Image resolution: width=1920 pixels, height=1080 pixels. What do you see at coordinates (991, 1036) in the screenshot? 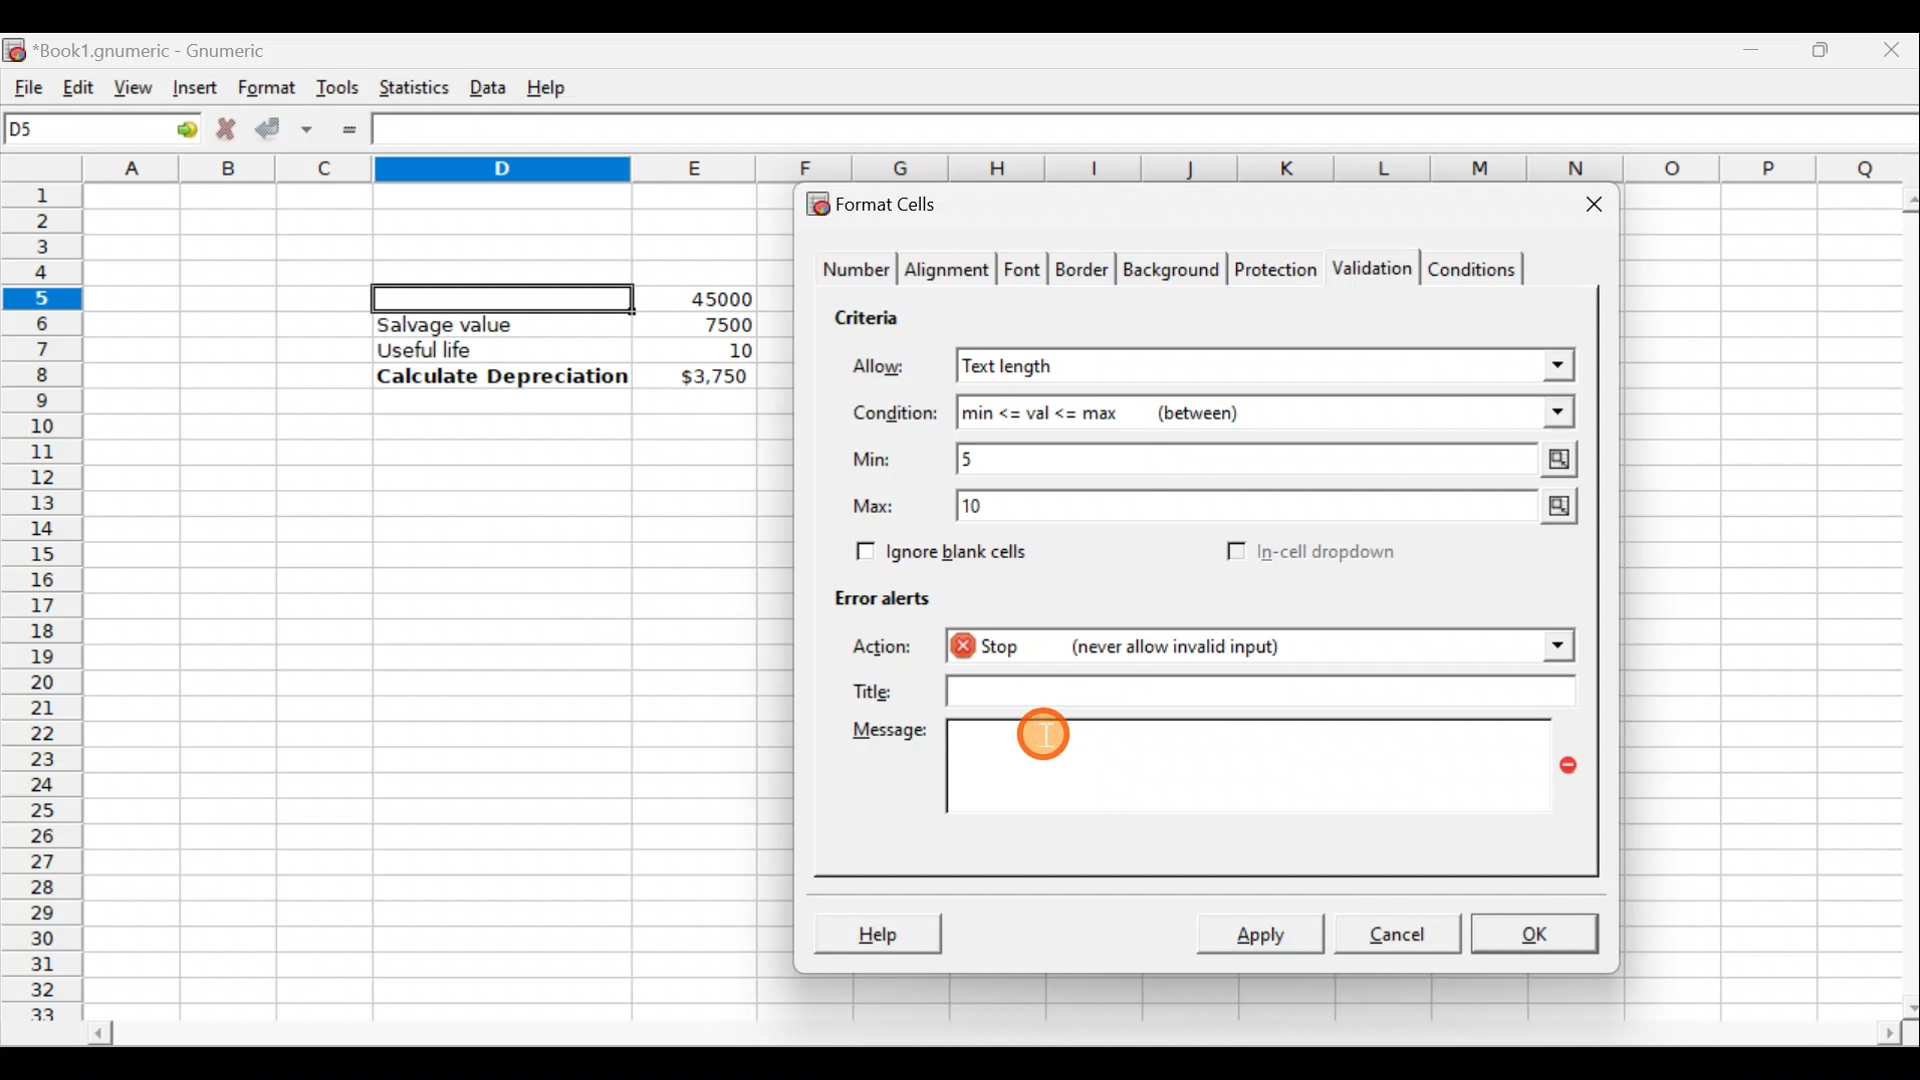
I see `Scroll bar` at bounding box center [991, 1036].